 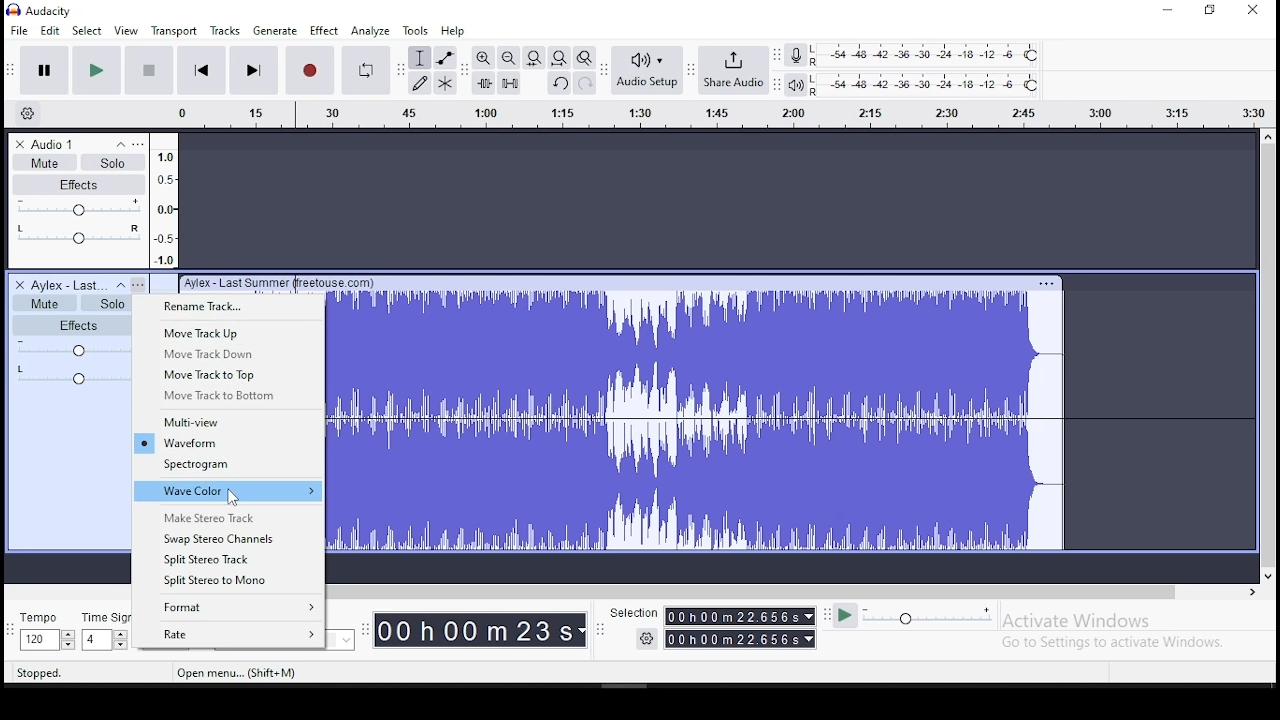 I want to click on swap stereo channels, so click(x=229, y=537).